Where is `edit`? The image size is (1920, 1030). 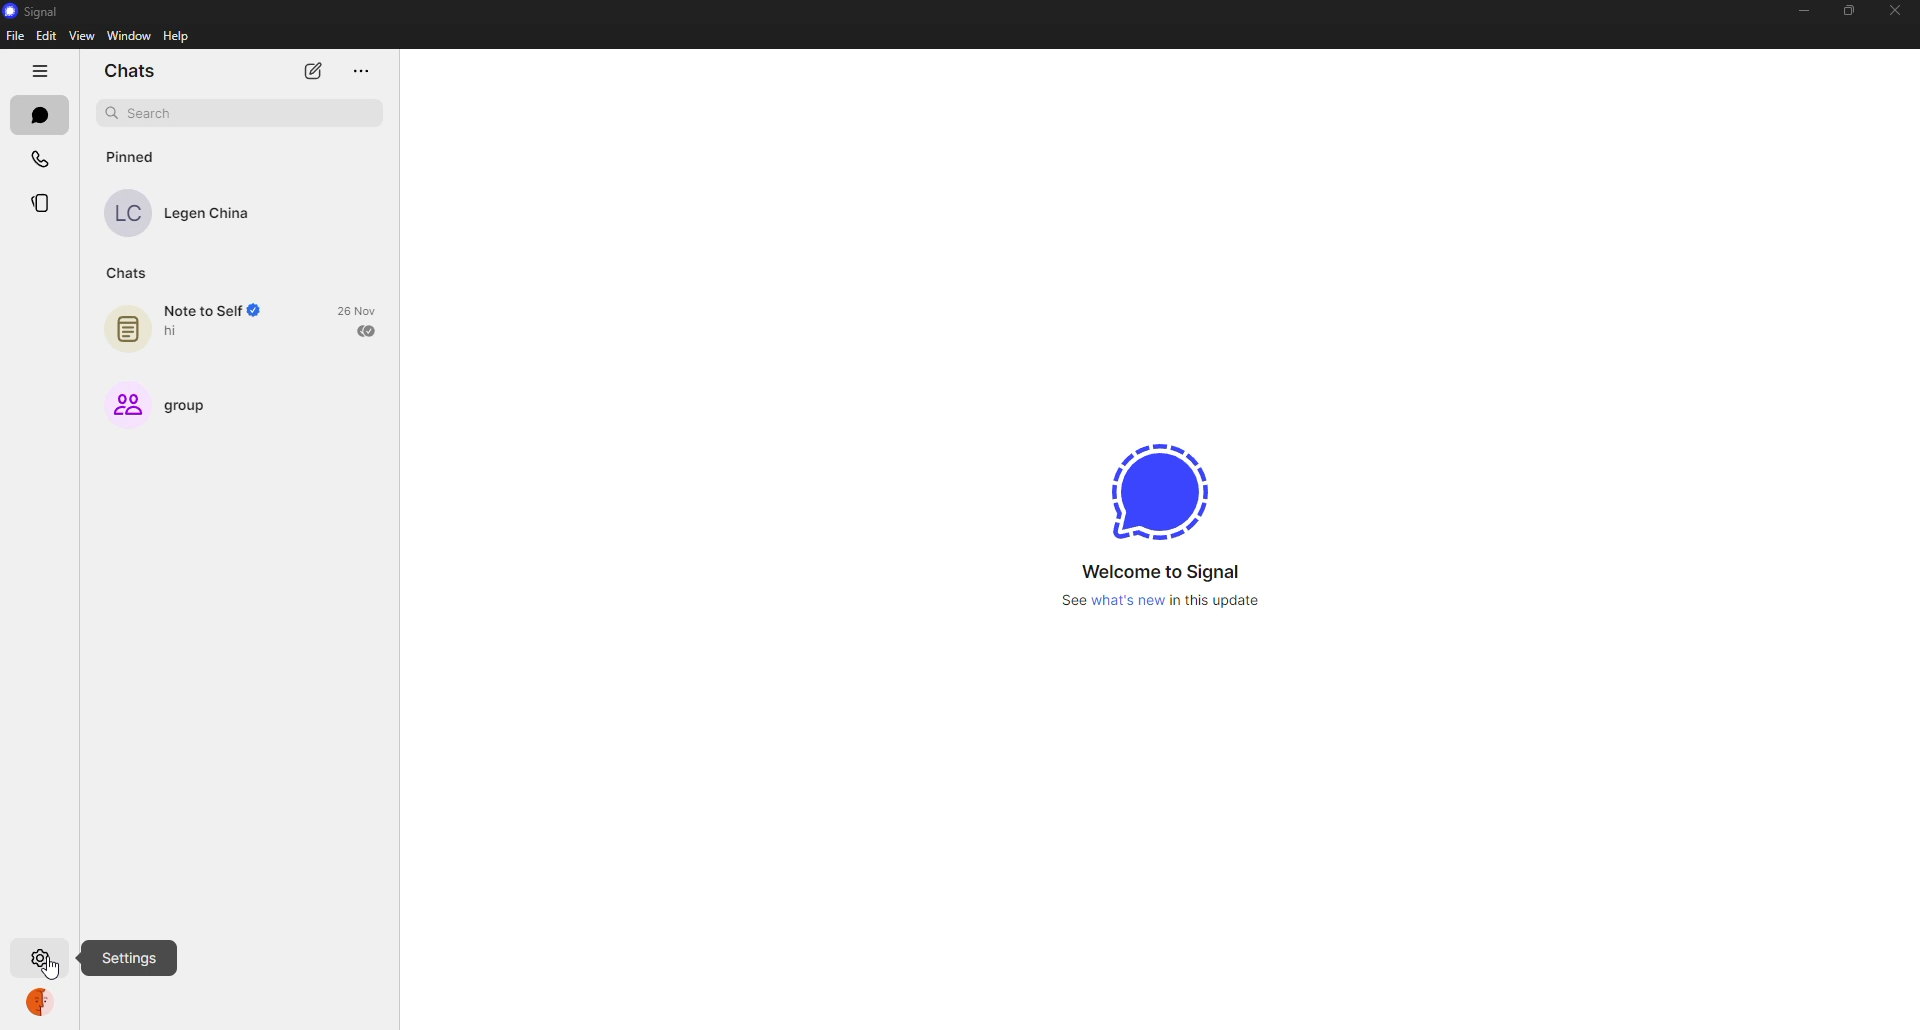
edit is located at coordinates (46, 34).